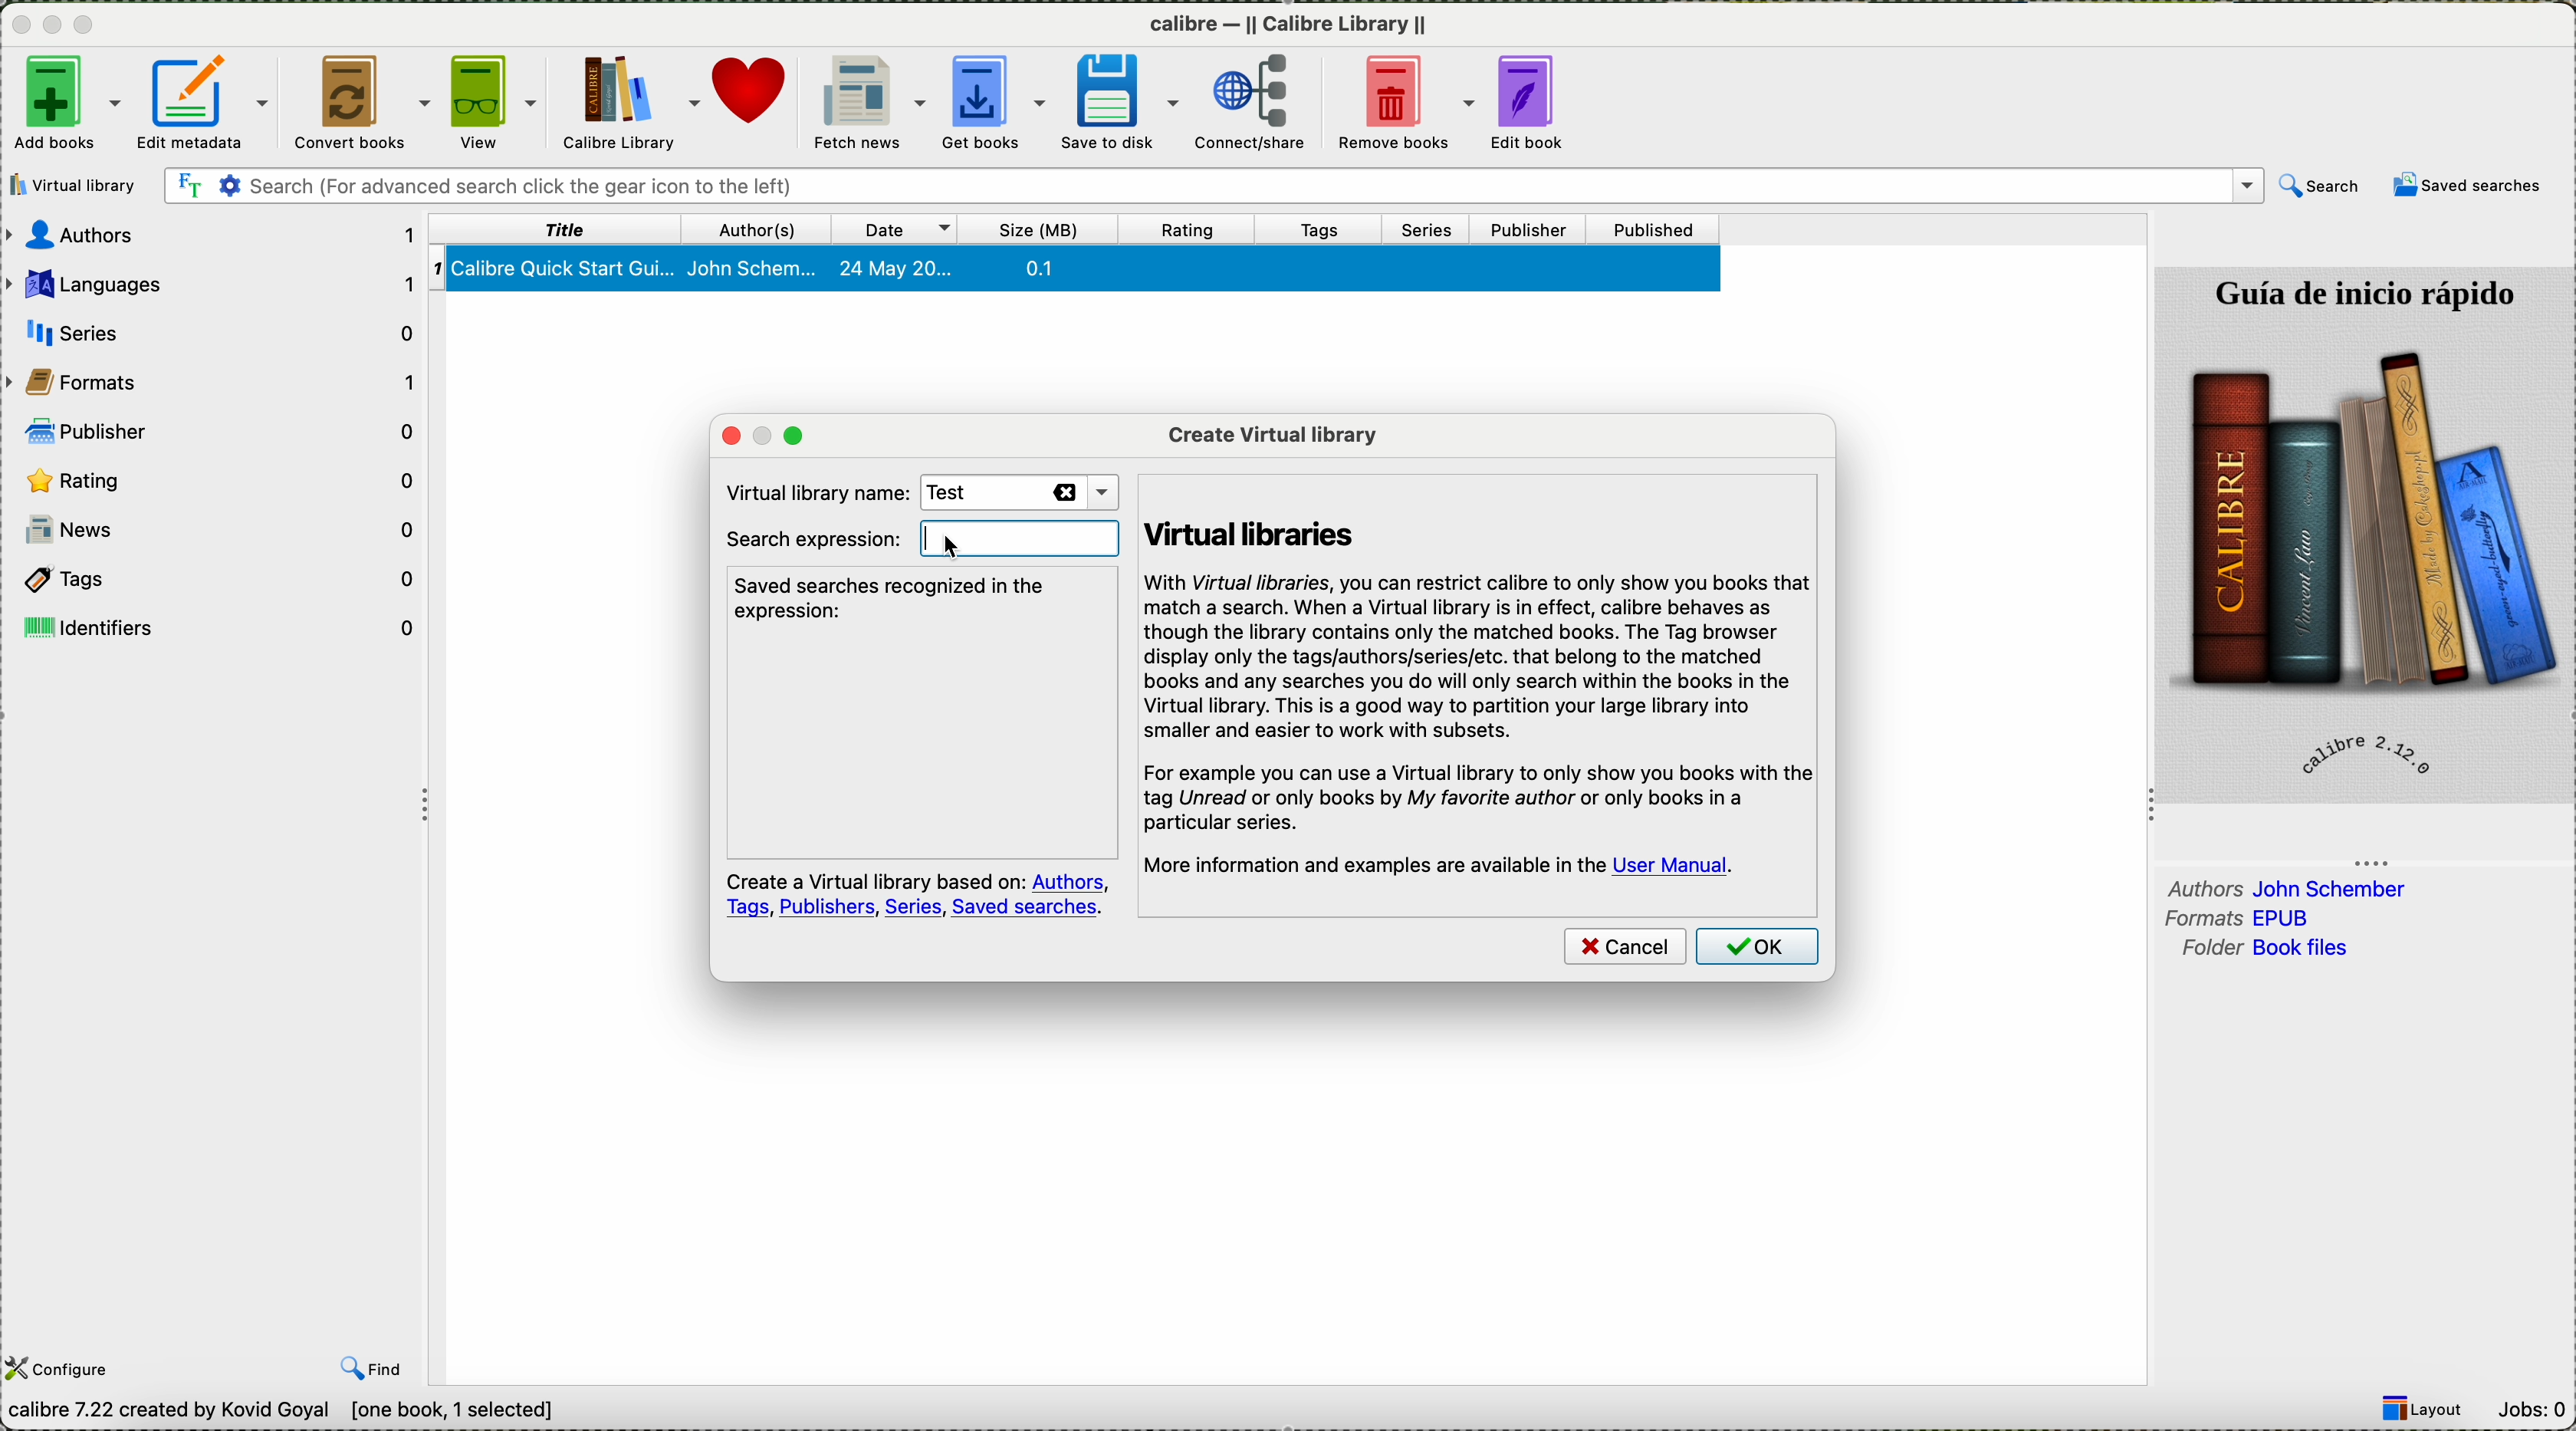 Image resolution: width=2576 pixels, height=1431 pixels. Describe the element at coordinates (1655, 228) in the screenshot. I see `published` at that location.